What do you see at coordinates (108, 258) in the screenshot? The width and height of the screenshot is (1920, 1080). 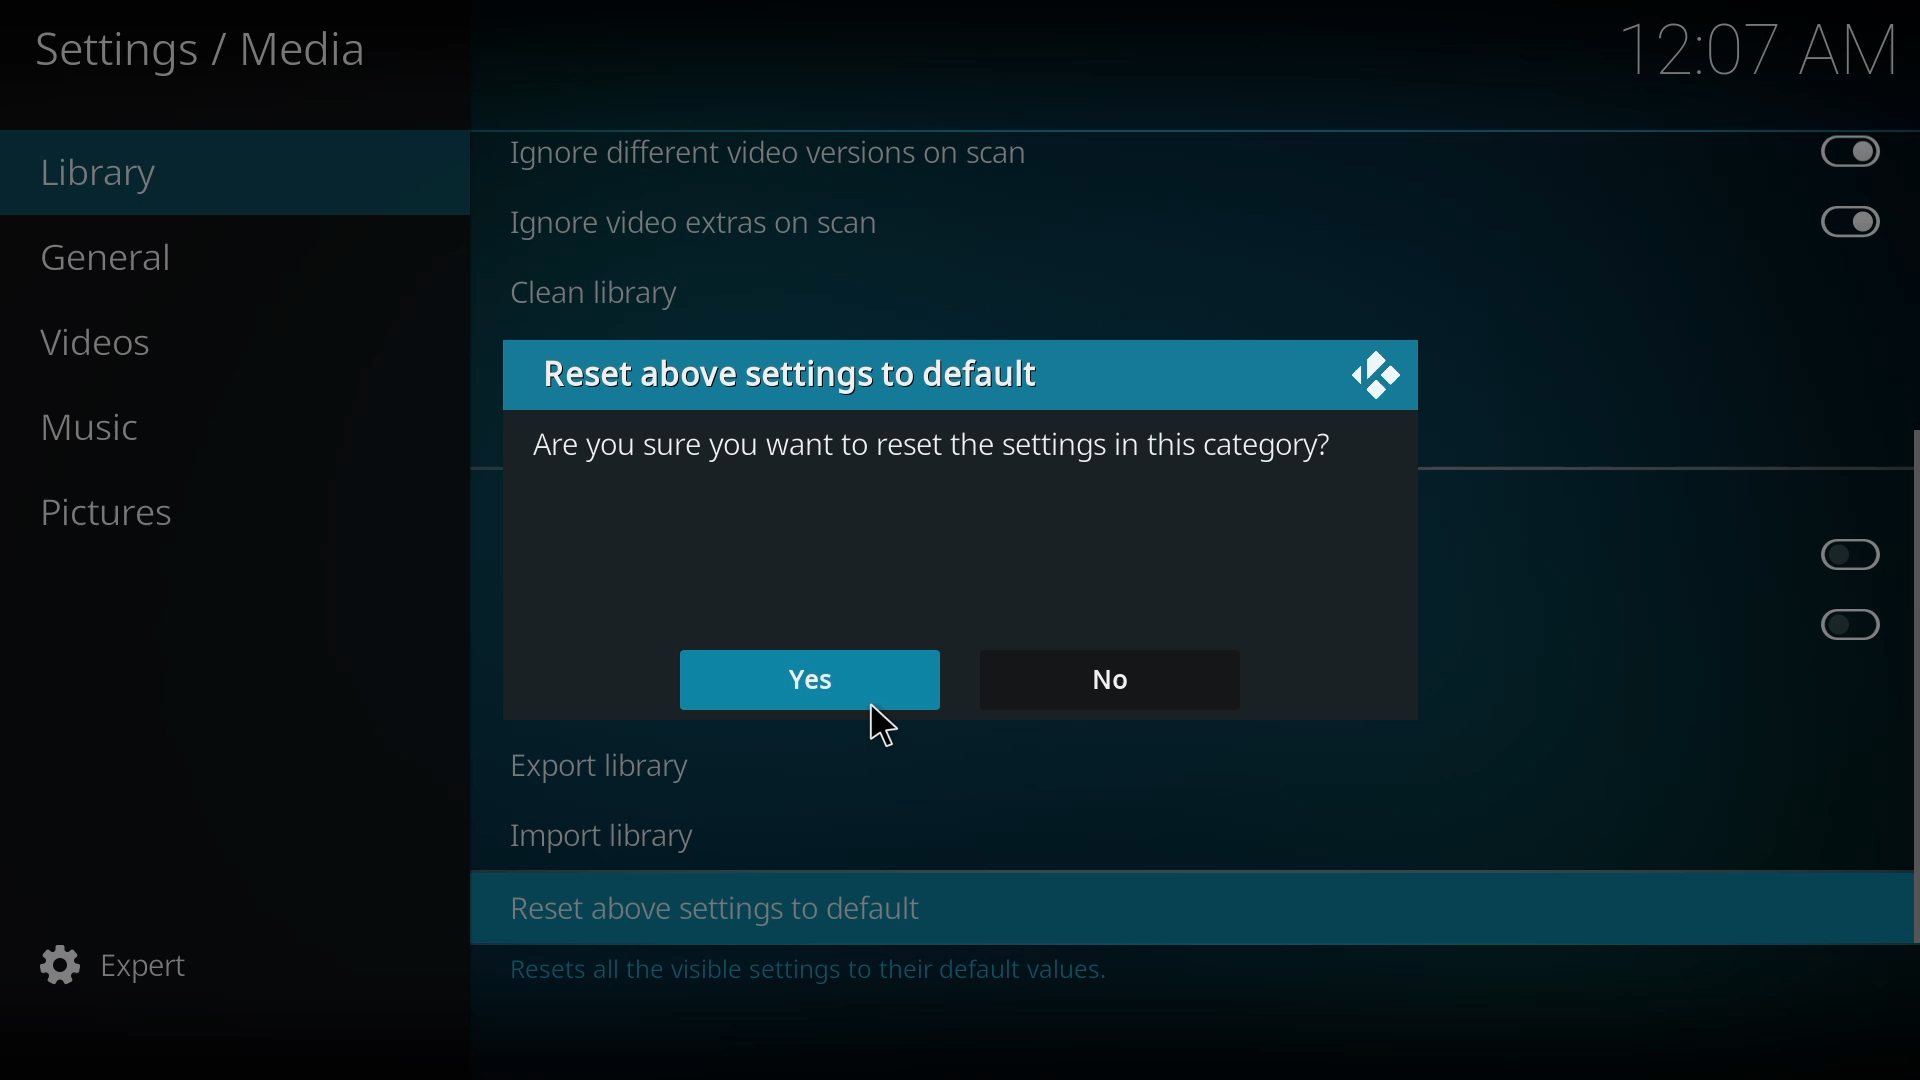 I see `general` at bounding box center [108, 258].